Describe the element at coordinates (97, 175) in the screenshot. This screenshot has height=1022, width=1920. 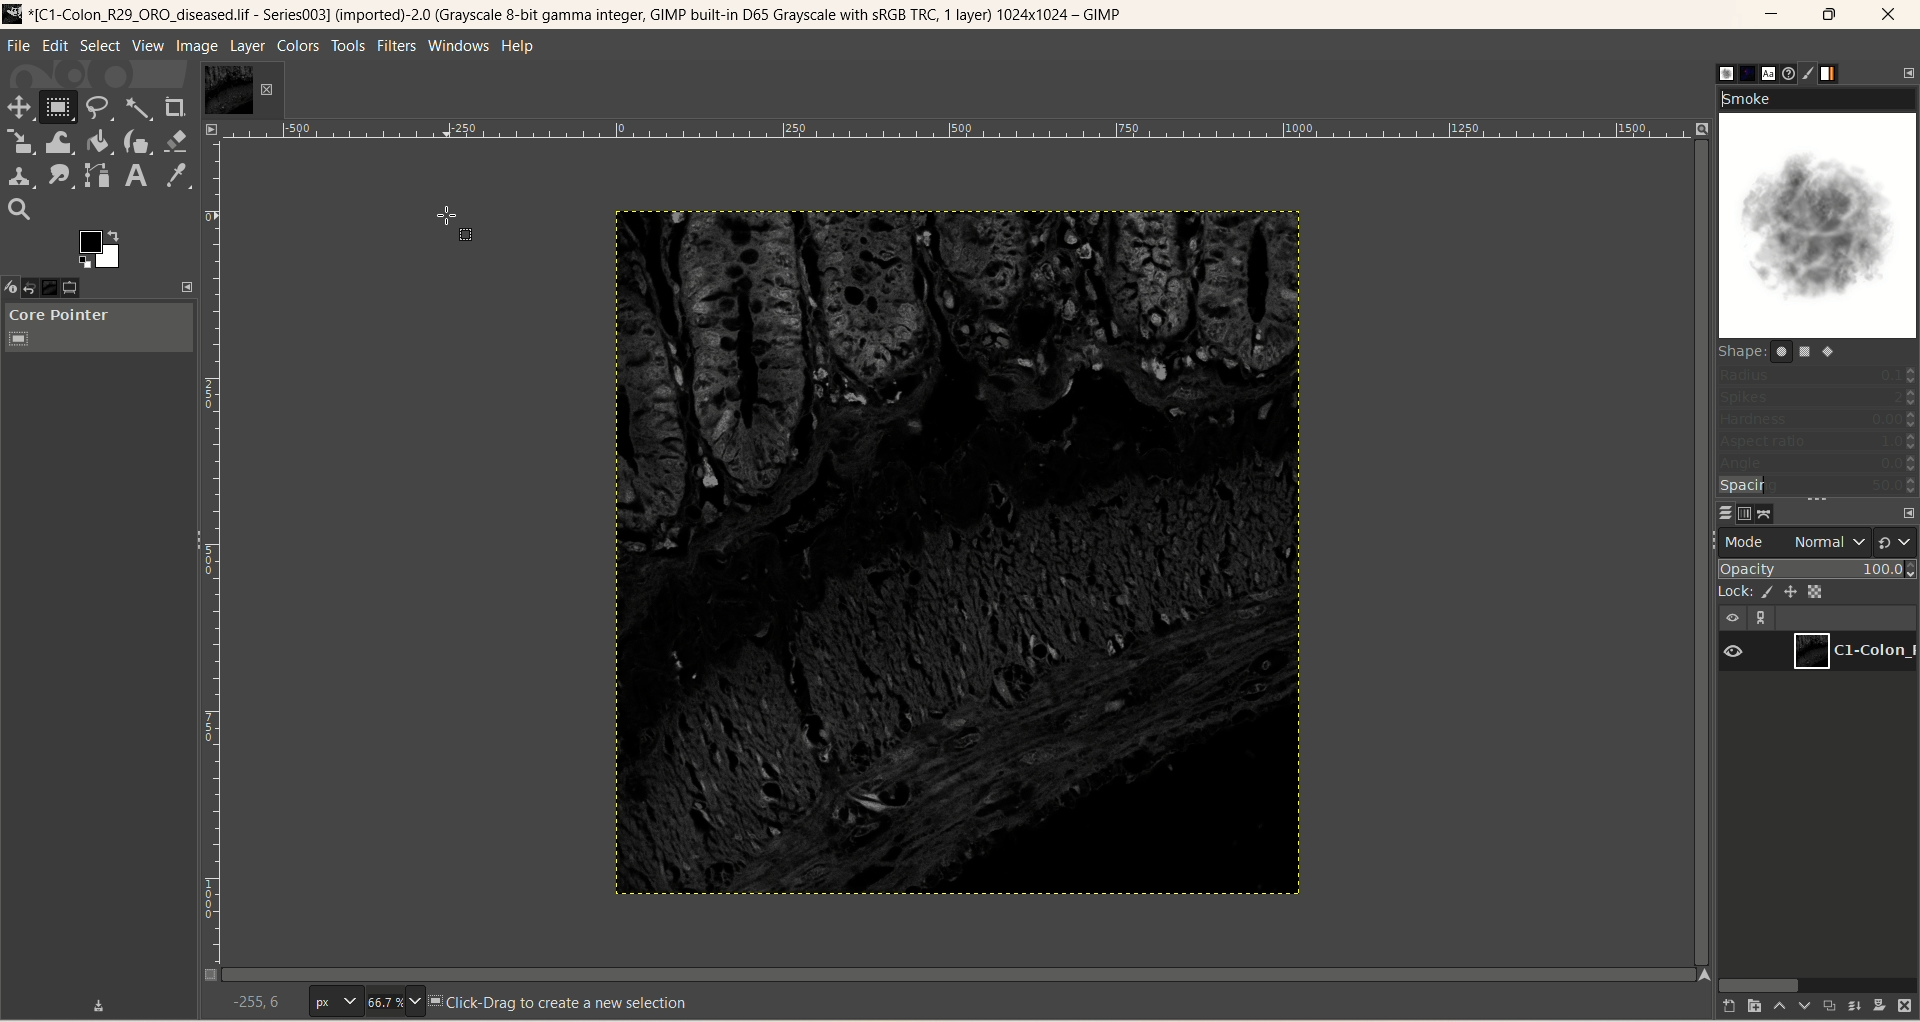
I see `path tool` at that location.